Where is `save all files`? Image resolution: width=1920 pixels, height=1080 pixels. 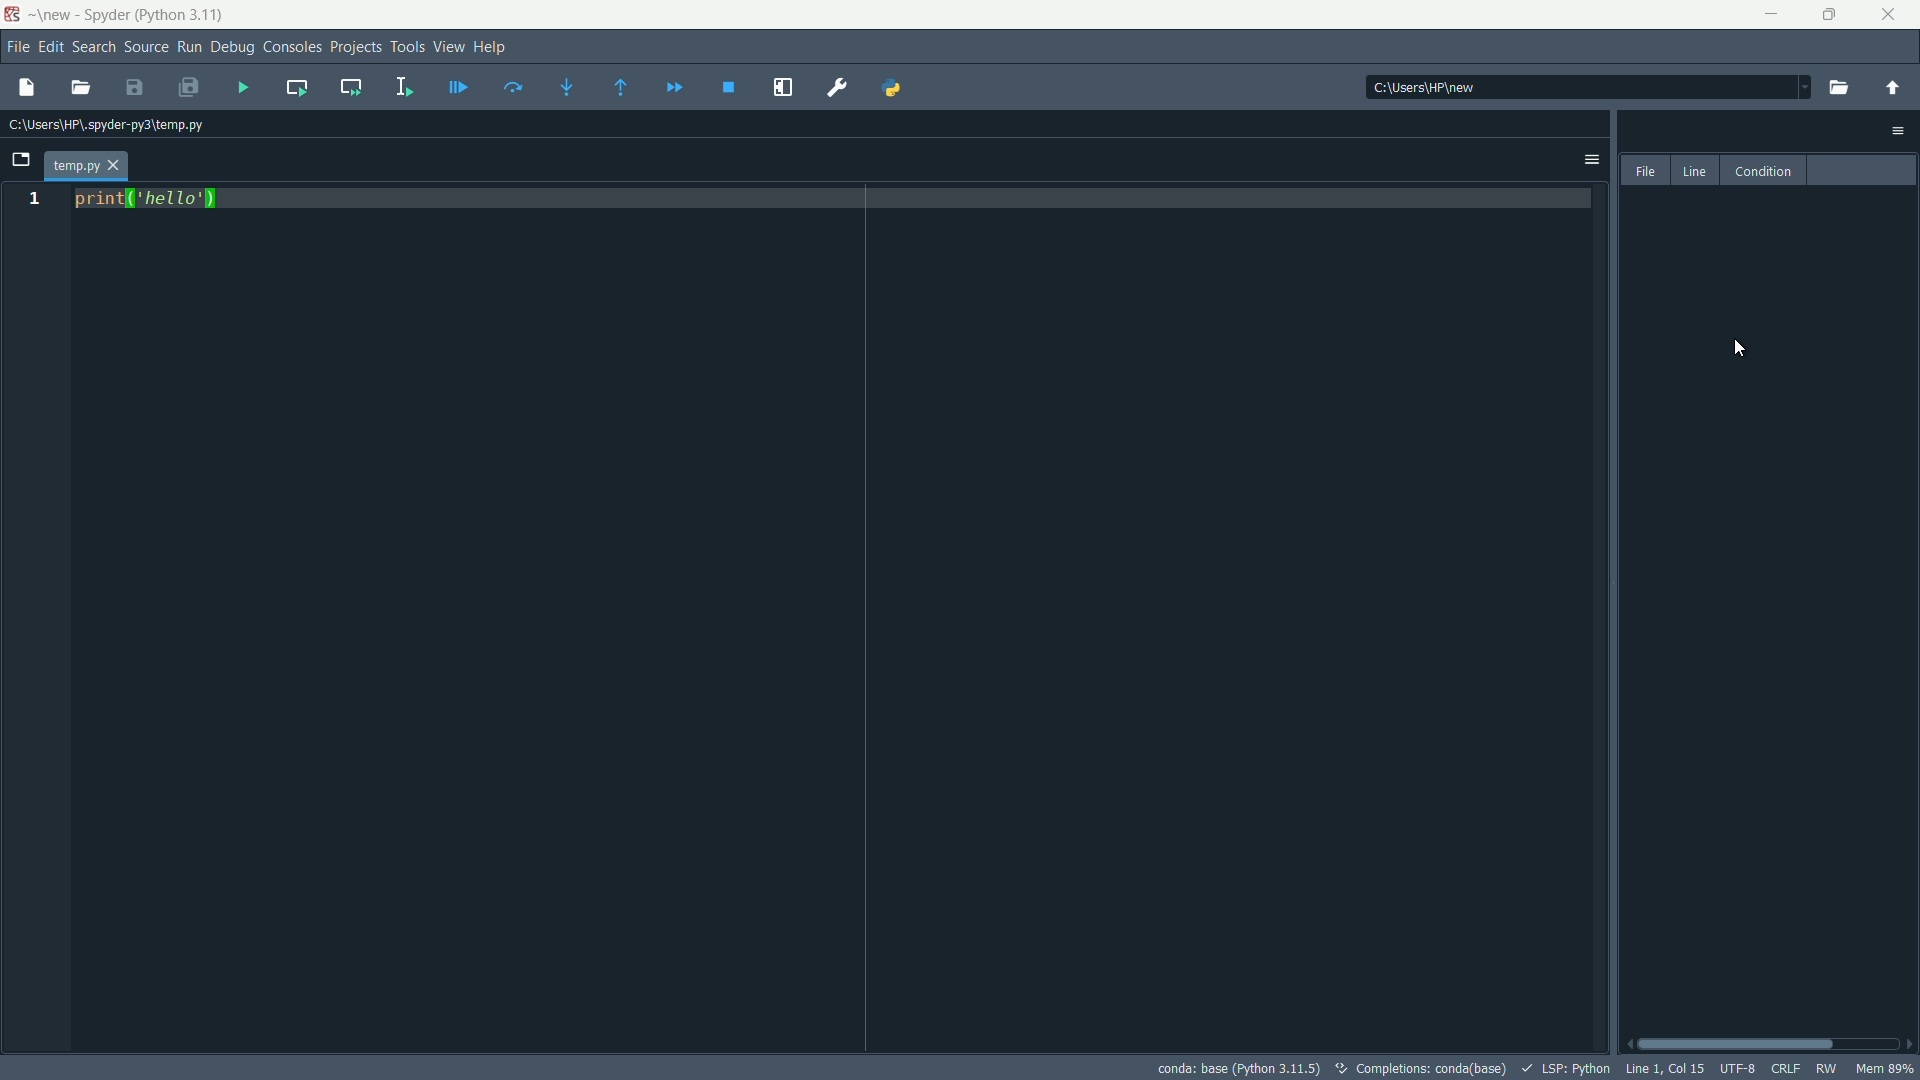
save all files is located at coordinates (187, 88).